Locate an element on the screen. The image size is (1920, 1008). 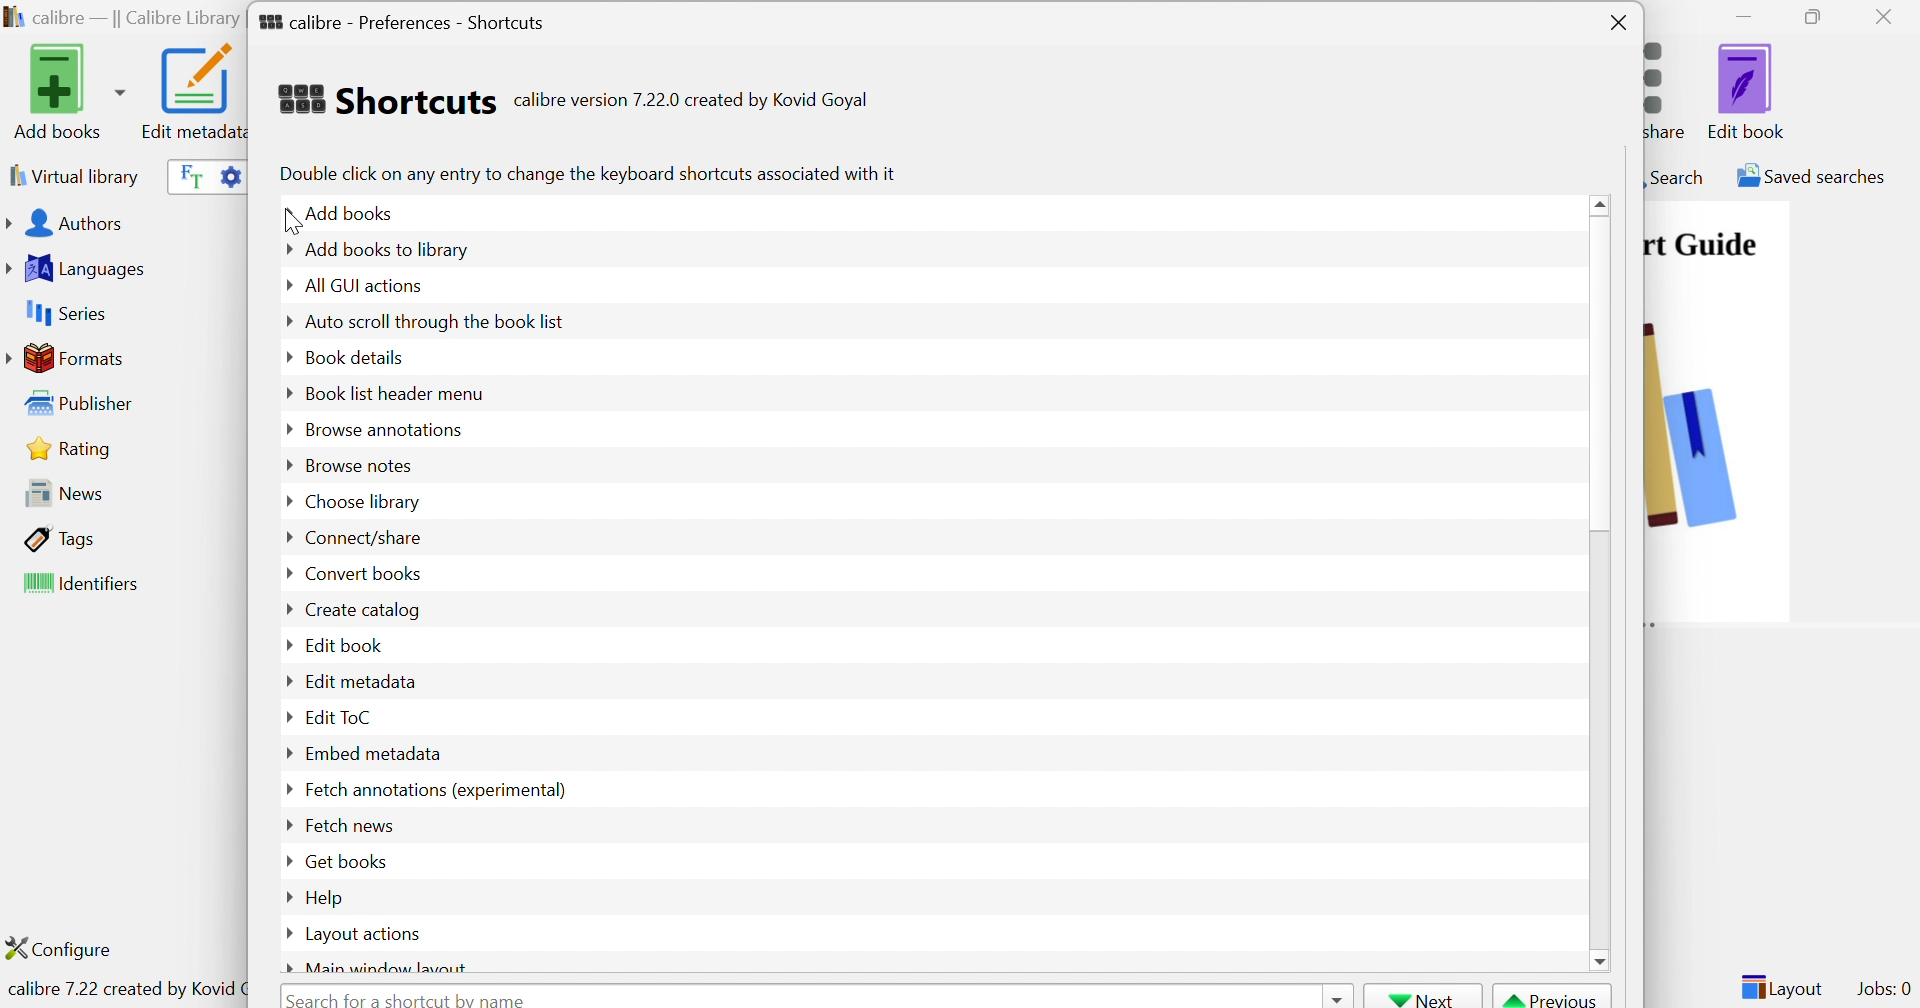
Add books is located at coordinates (354, 211).